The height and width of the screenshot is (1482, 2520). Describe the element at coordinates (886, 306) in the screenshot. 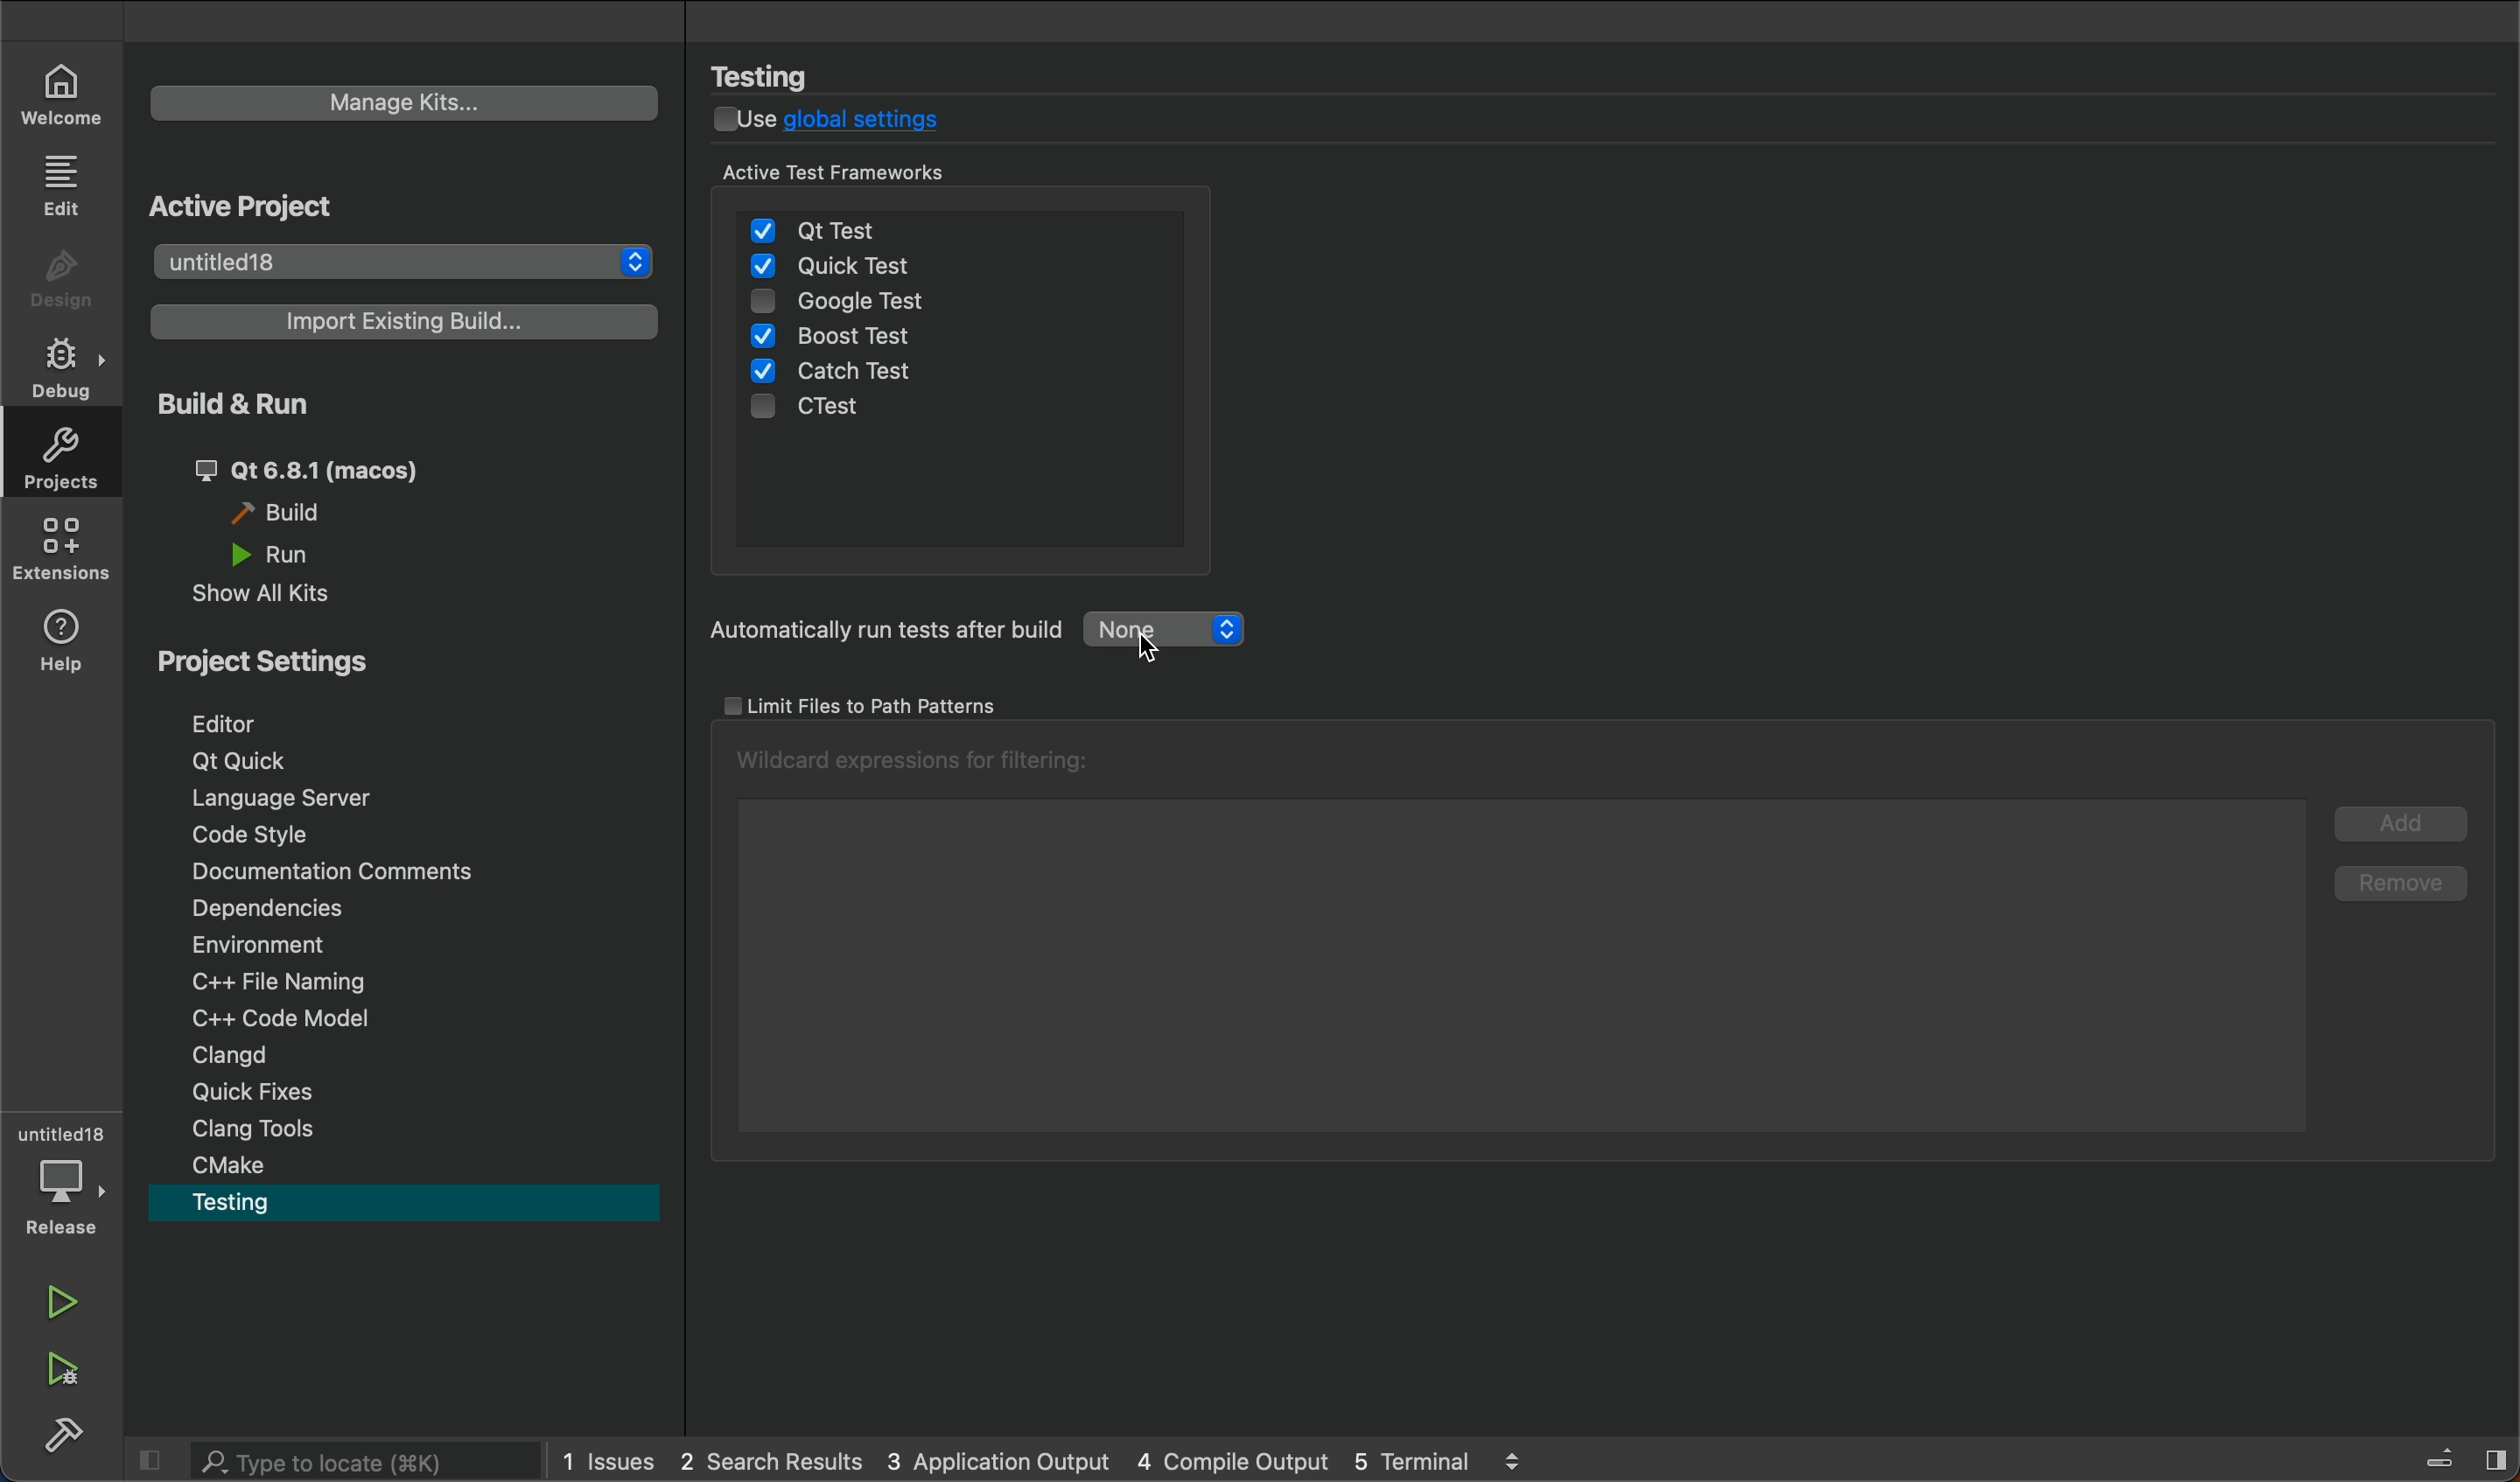

I see `google test` at that location.